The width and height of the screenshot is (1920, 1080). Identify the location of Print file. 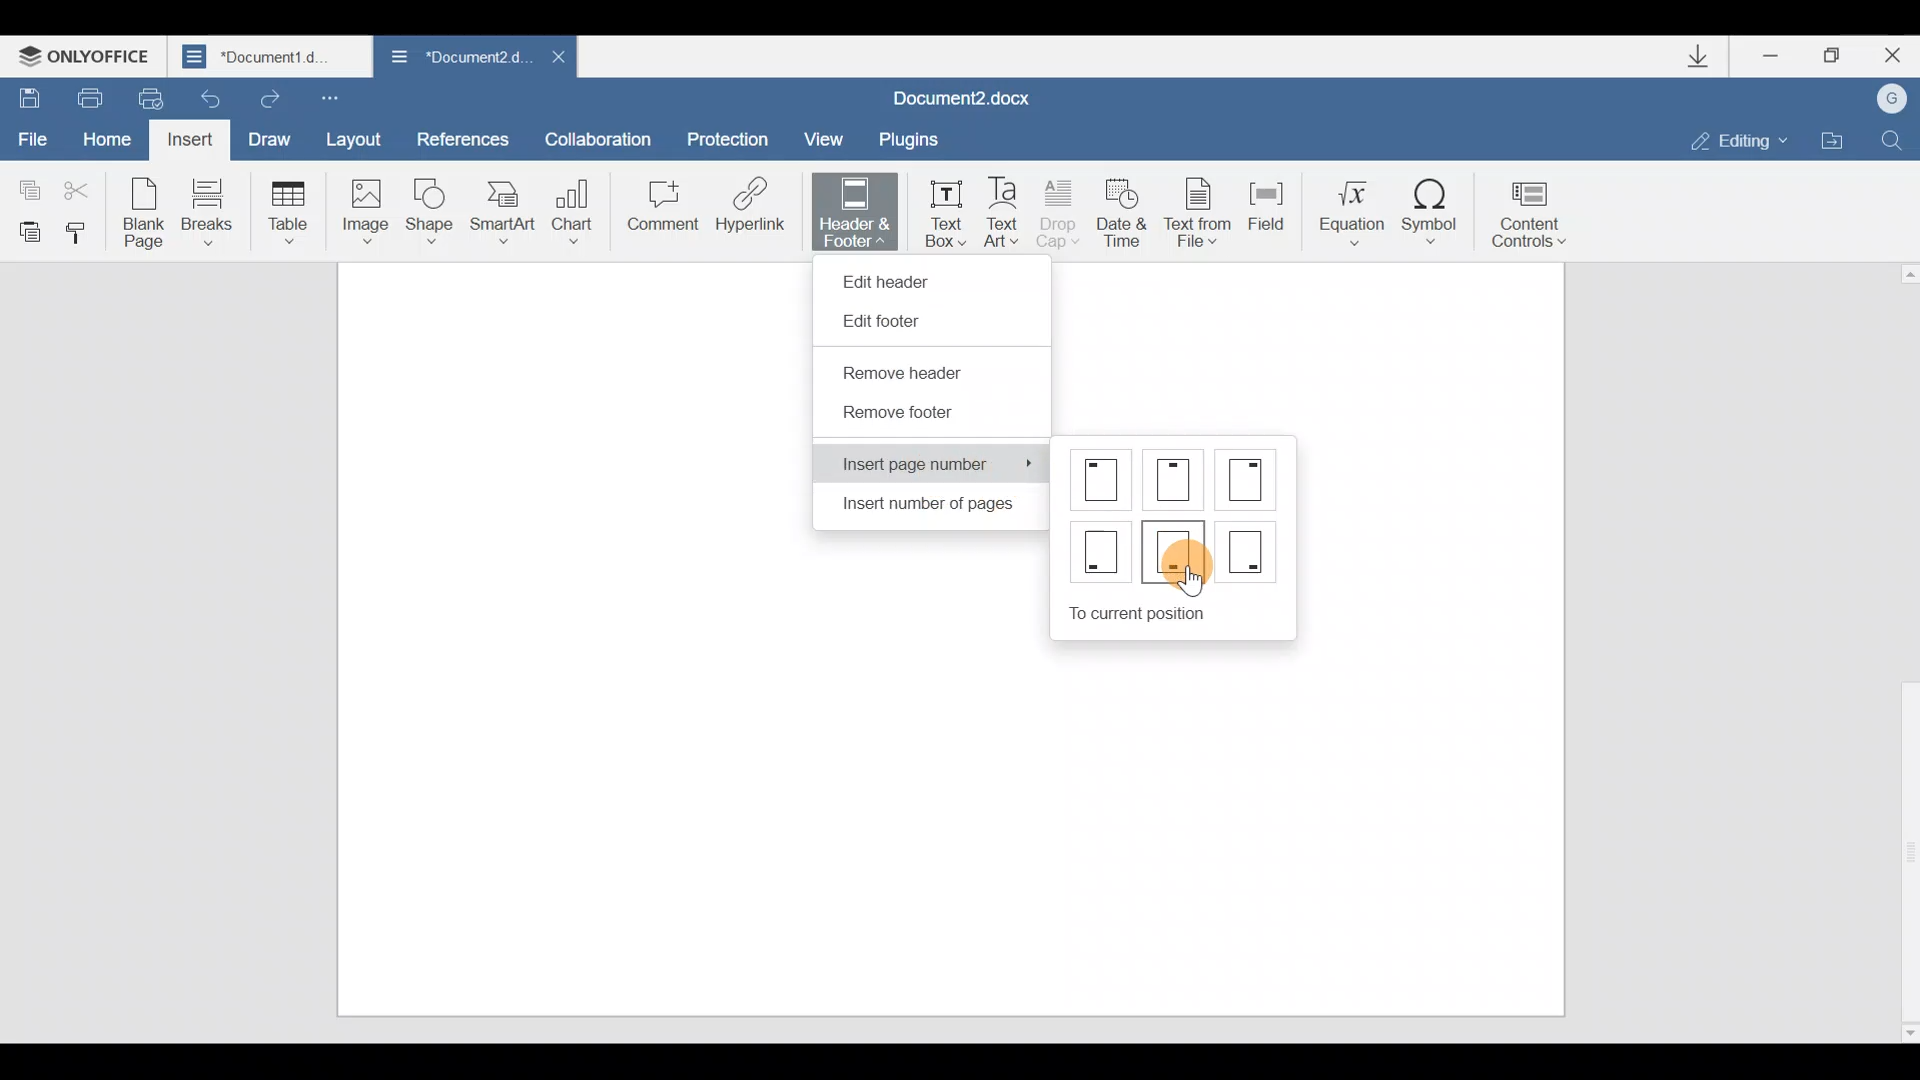
(85, 97).